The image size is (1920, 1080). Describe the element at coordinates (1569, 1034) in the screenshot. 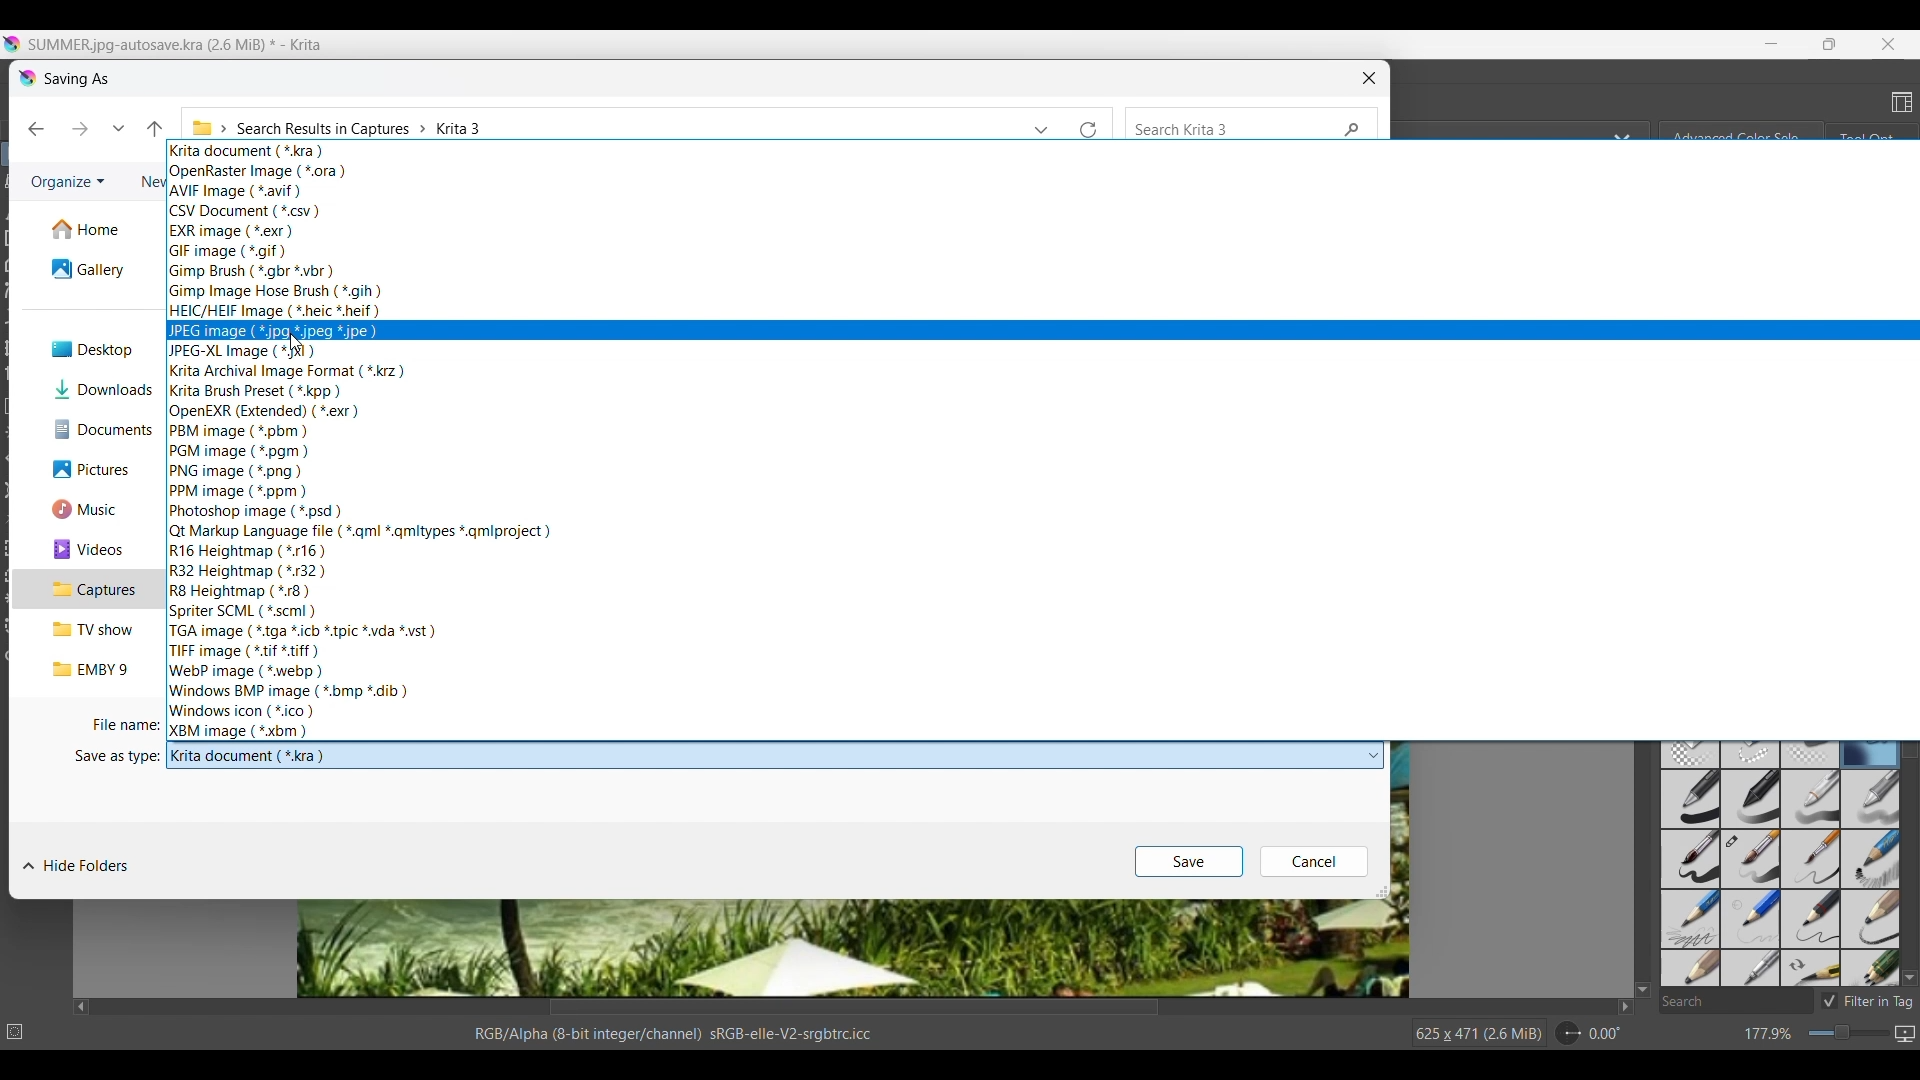

I see `Dial to change rotation` at that location.